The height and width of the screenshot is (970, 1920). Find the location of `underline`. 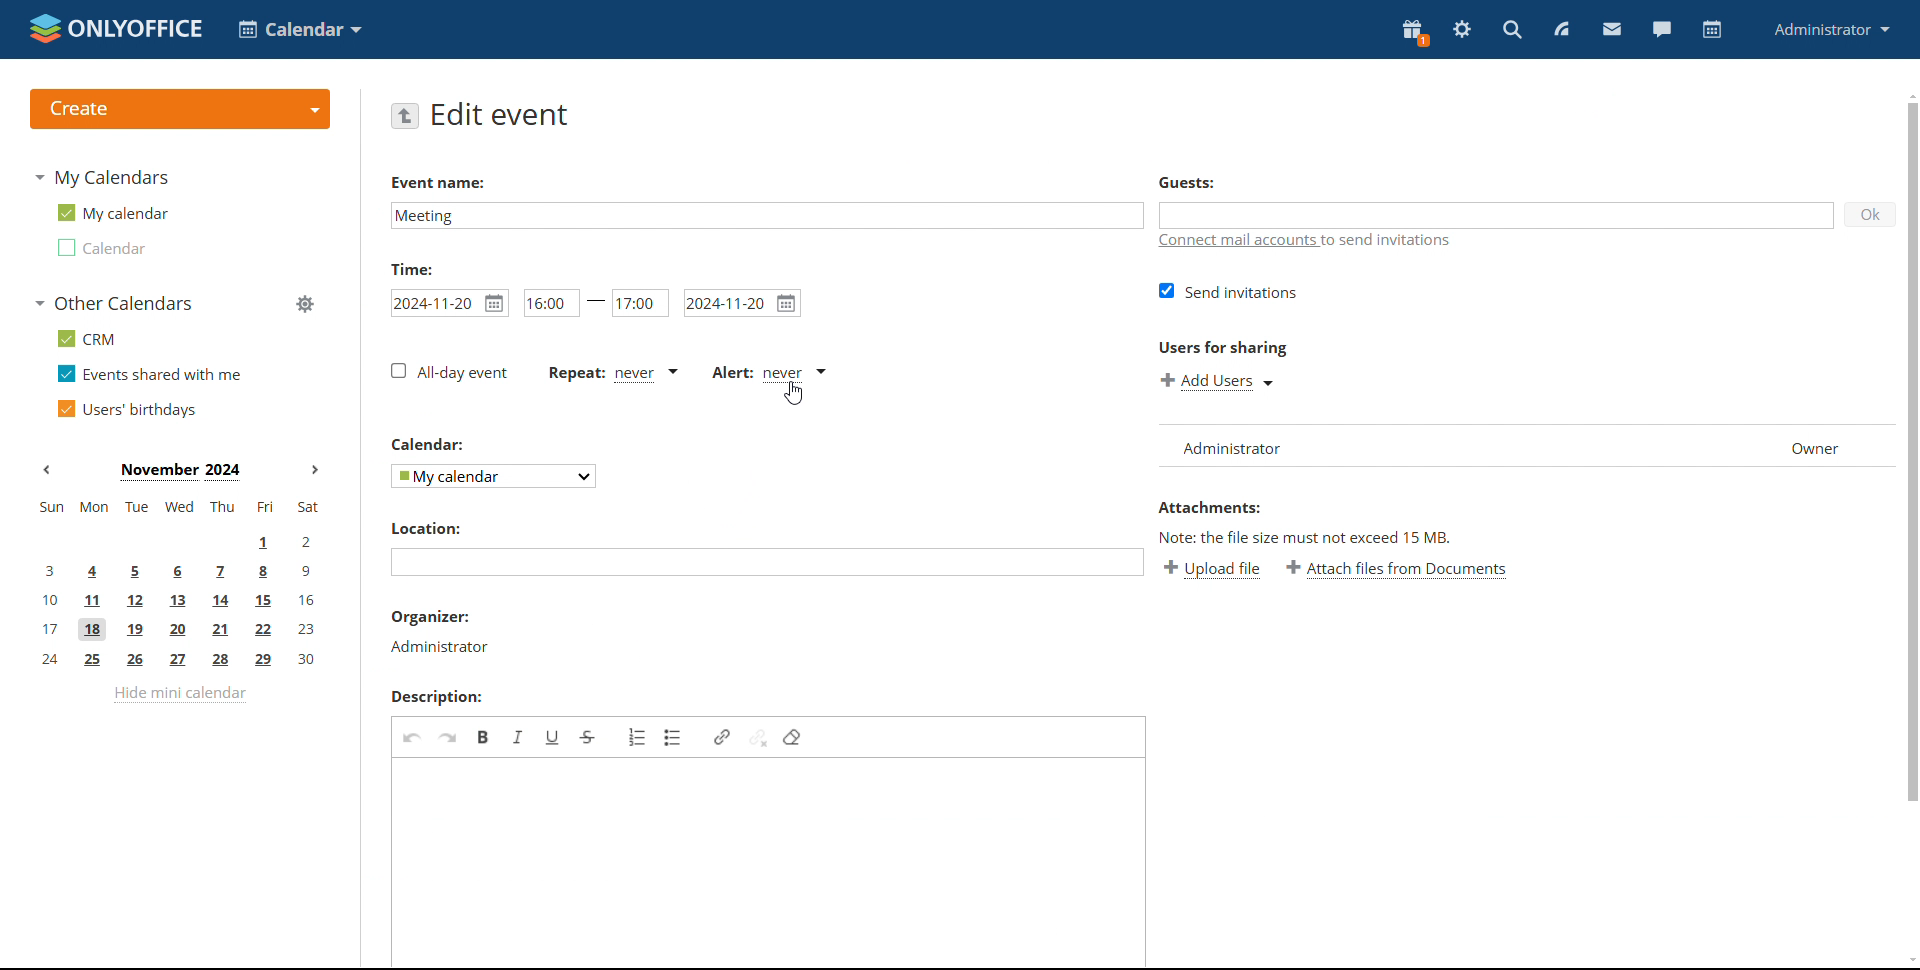

underline is located at coordinates (554, 736).